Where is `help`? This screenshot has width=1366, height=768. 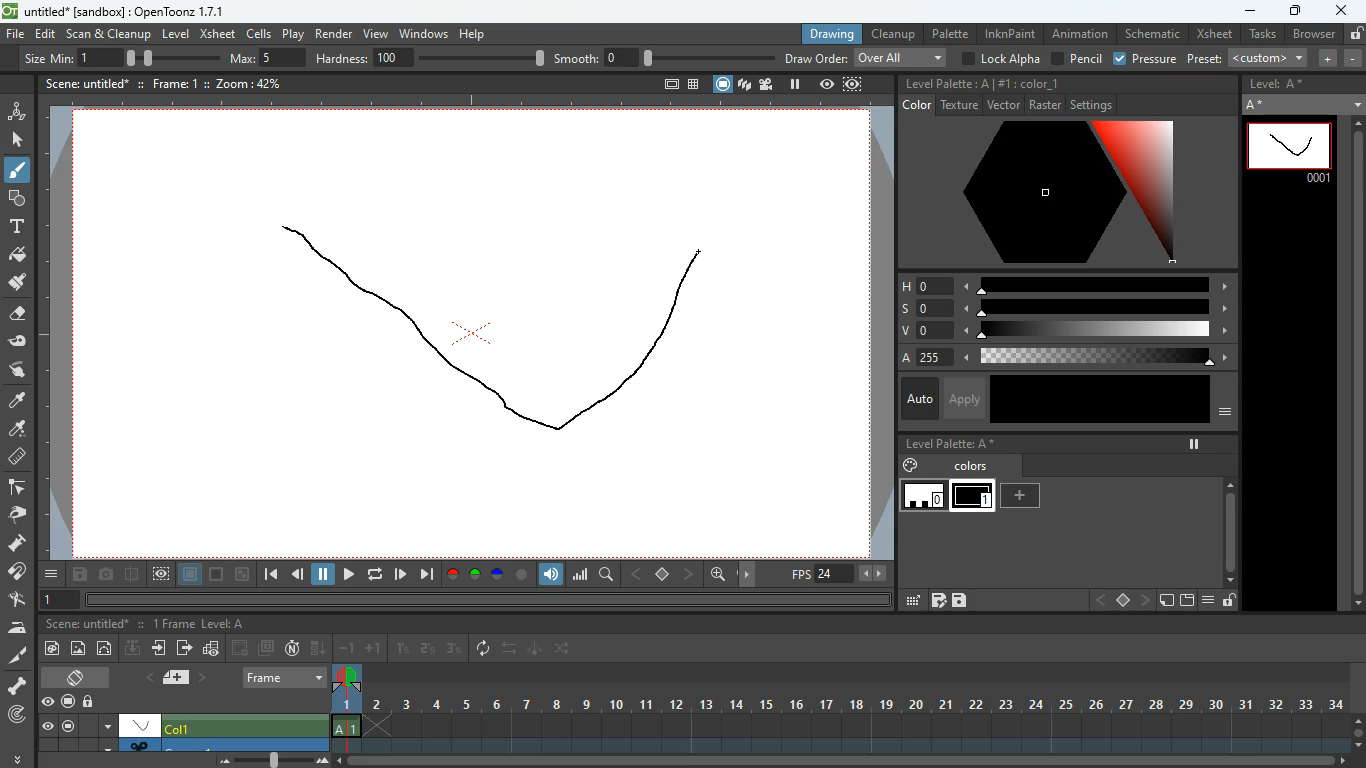 help is located at coordinates (475, 31).